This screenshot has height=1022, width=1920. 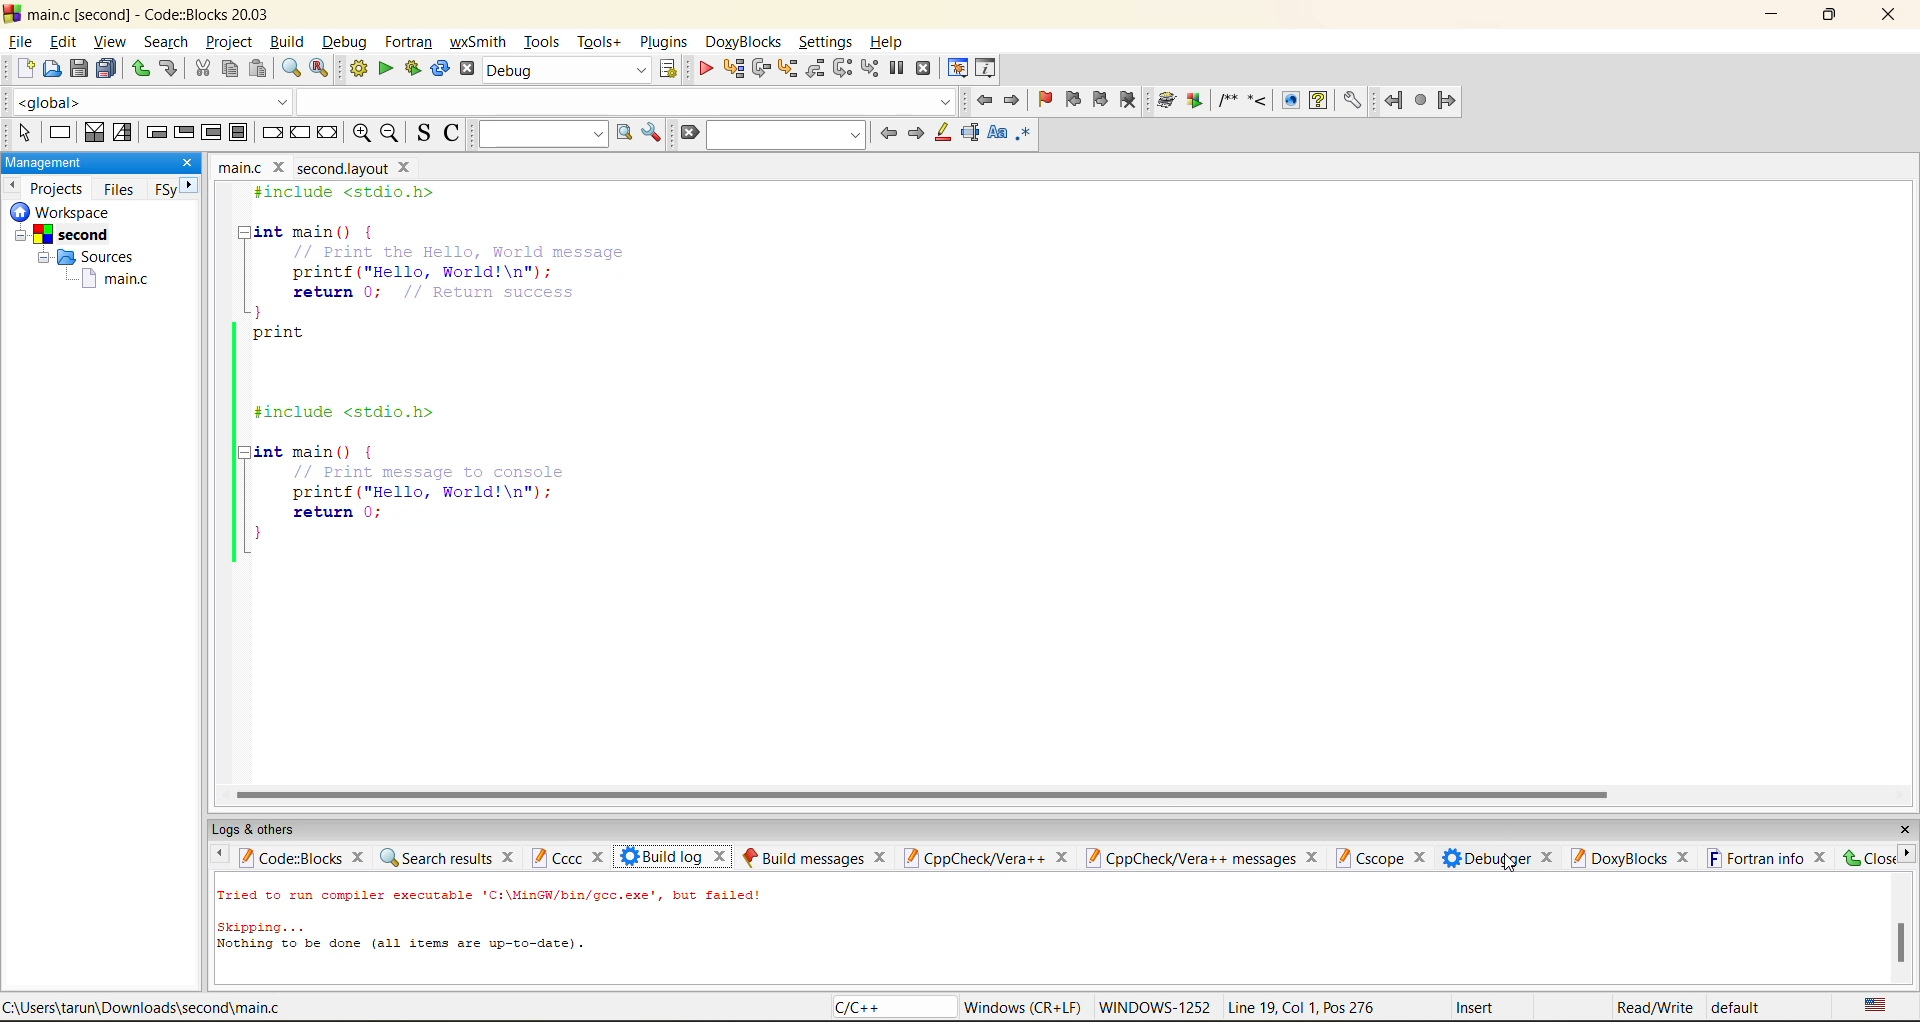 What do you see at coordinates (259, 69) in the screenshot?
I see `paste` at bounding box center [259, 69].